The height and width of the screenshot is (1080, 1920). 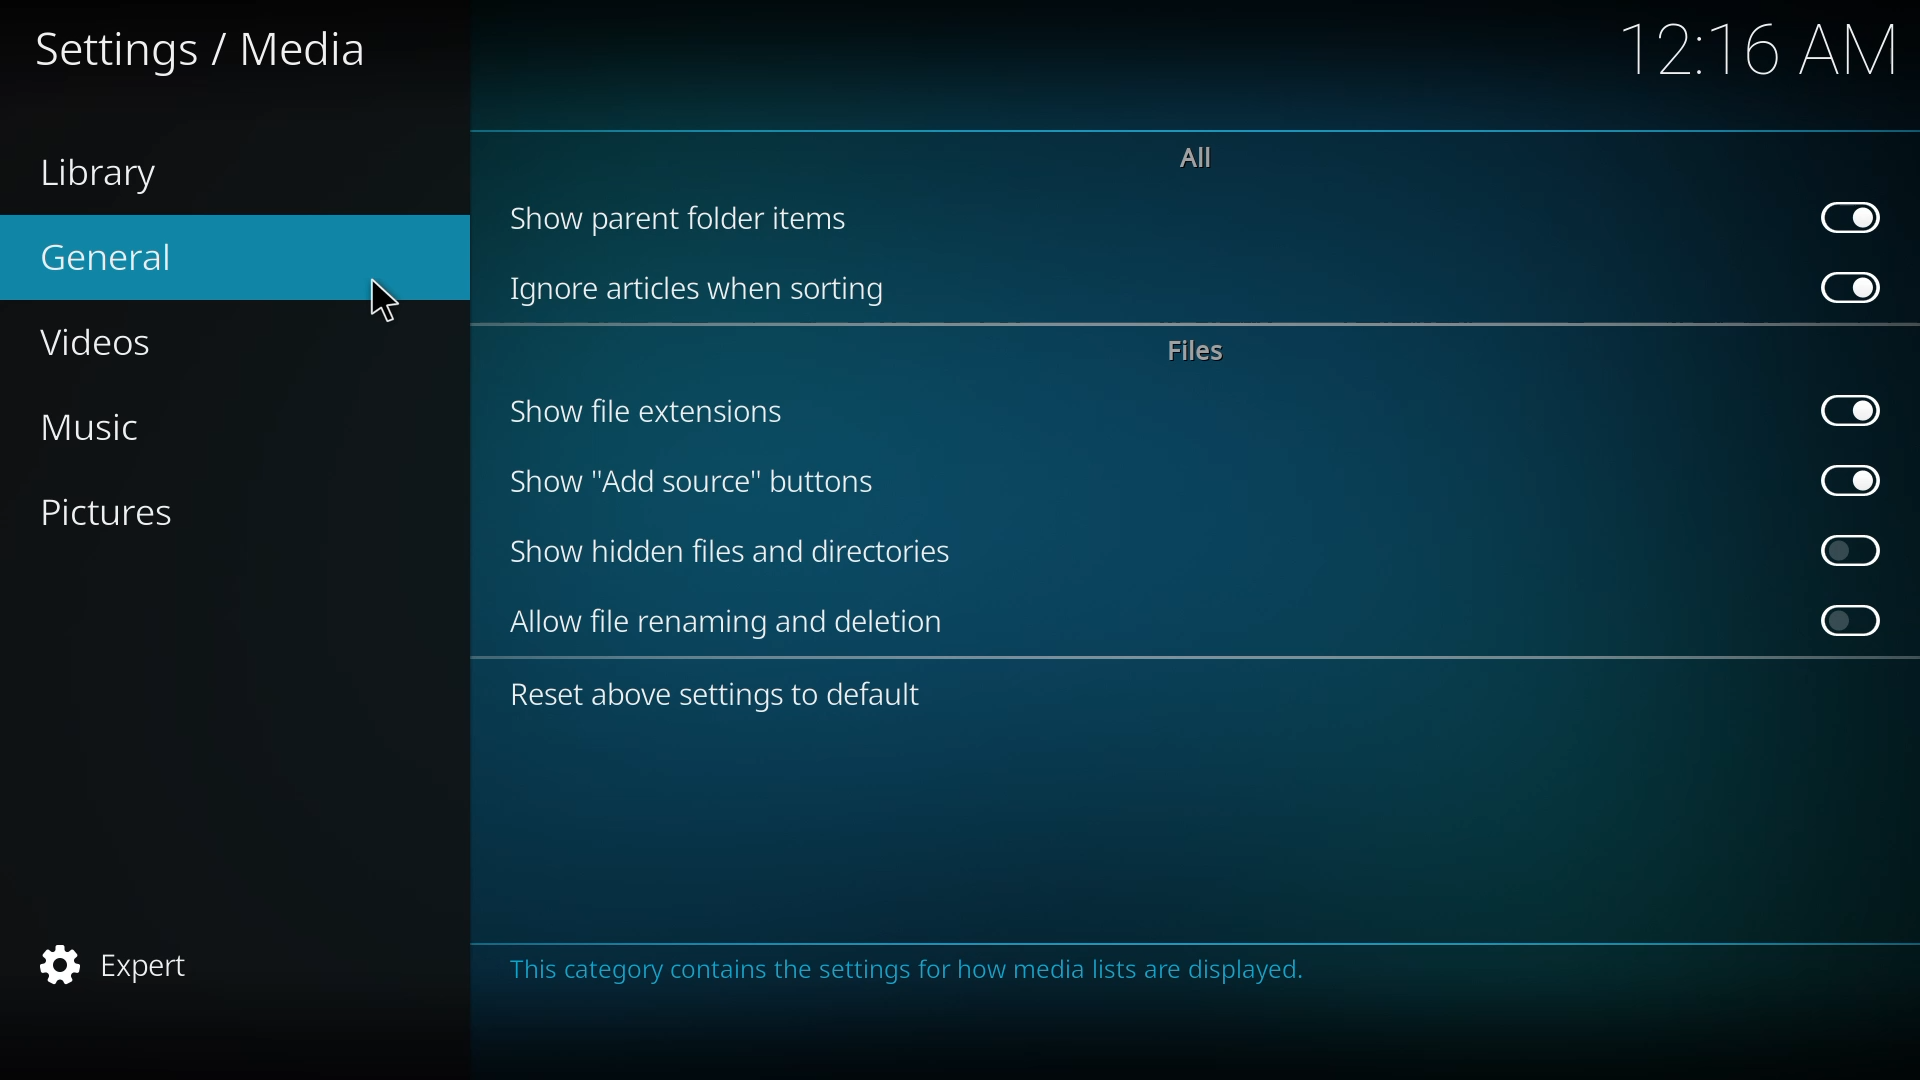 I want to click on ignore articles when sorting, so click(x=699, y=287).